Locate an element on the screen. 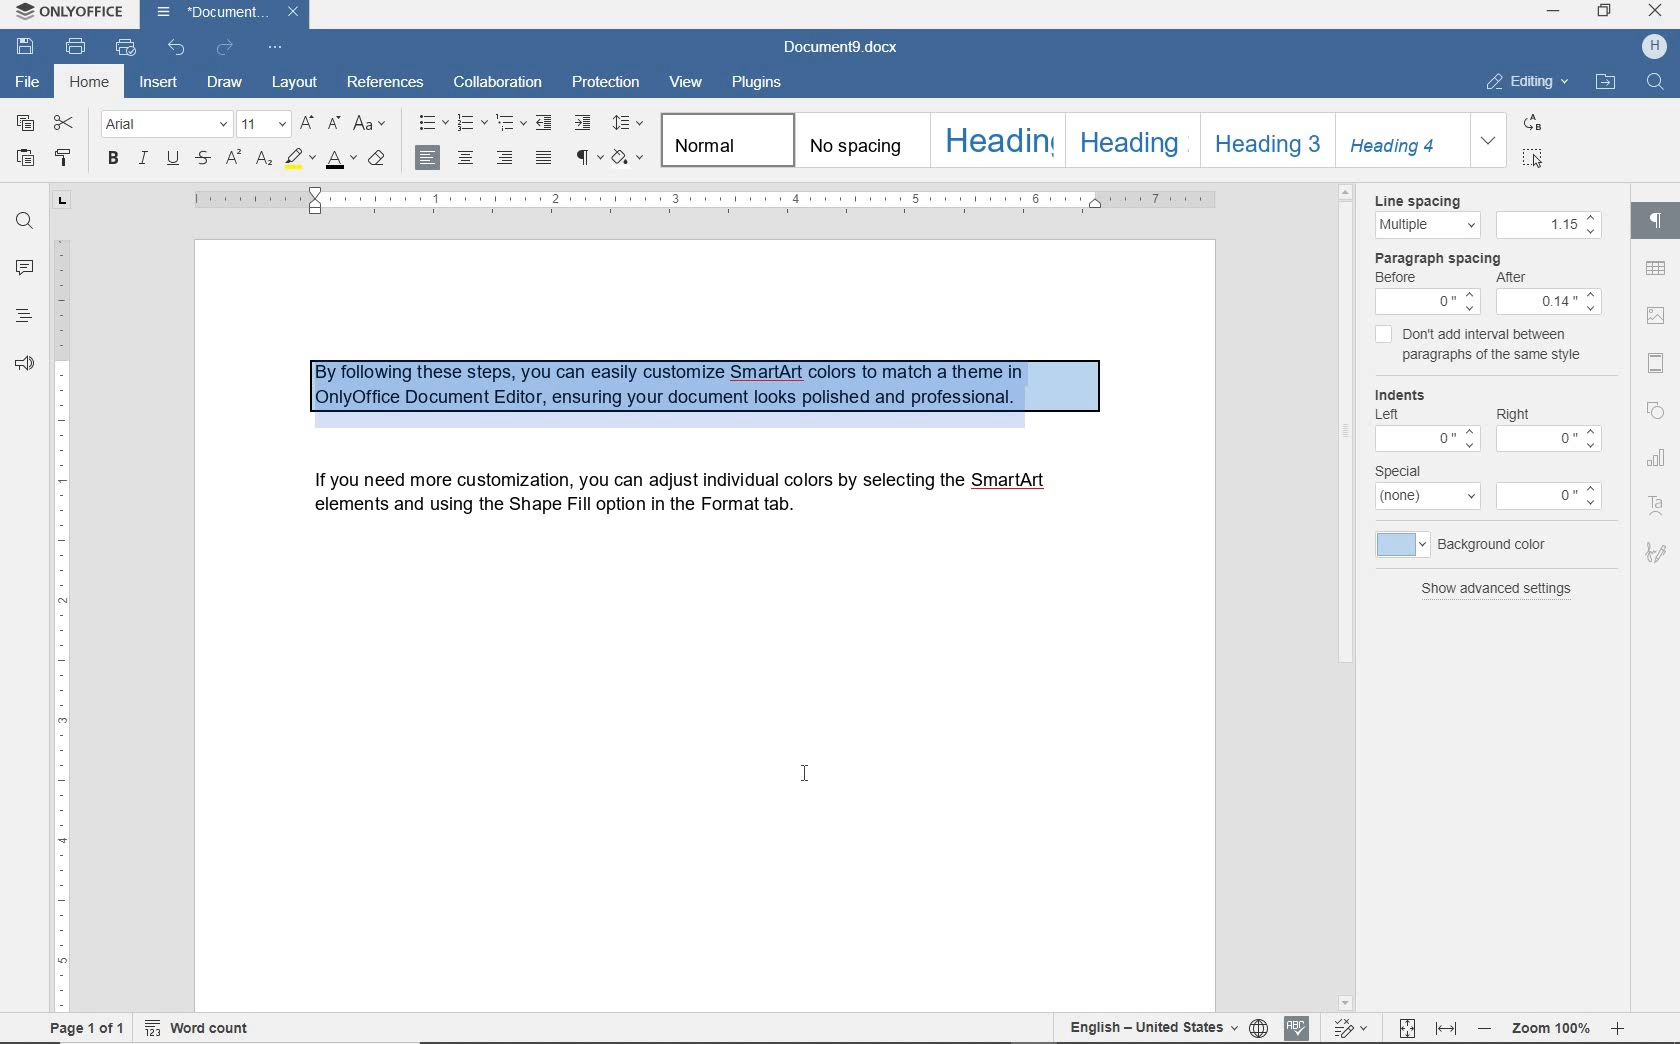  heading 3 is located at coordinates (1264, 139).